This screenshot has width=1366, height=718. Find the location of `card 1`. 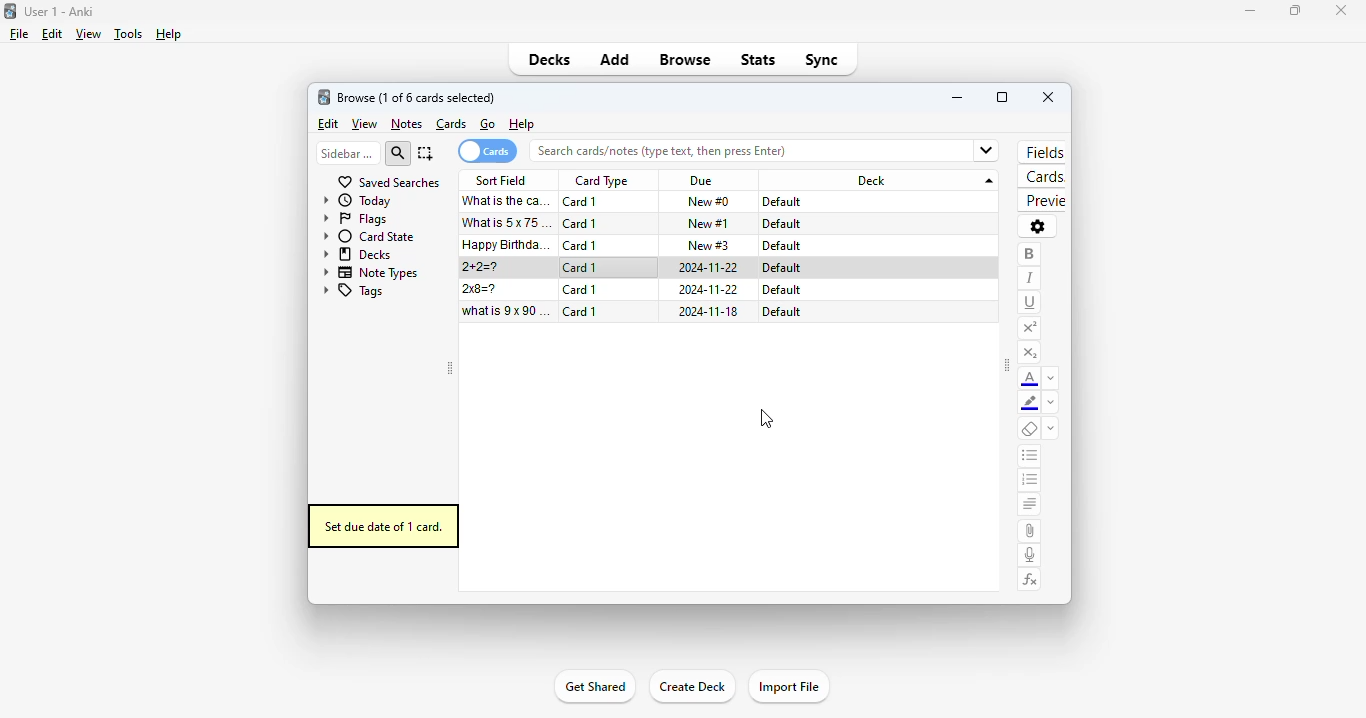

card 1 is located at coordinates (581, 311).